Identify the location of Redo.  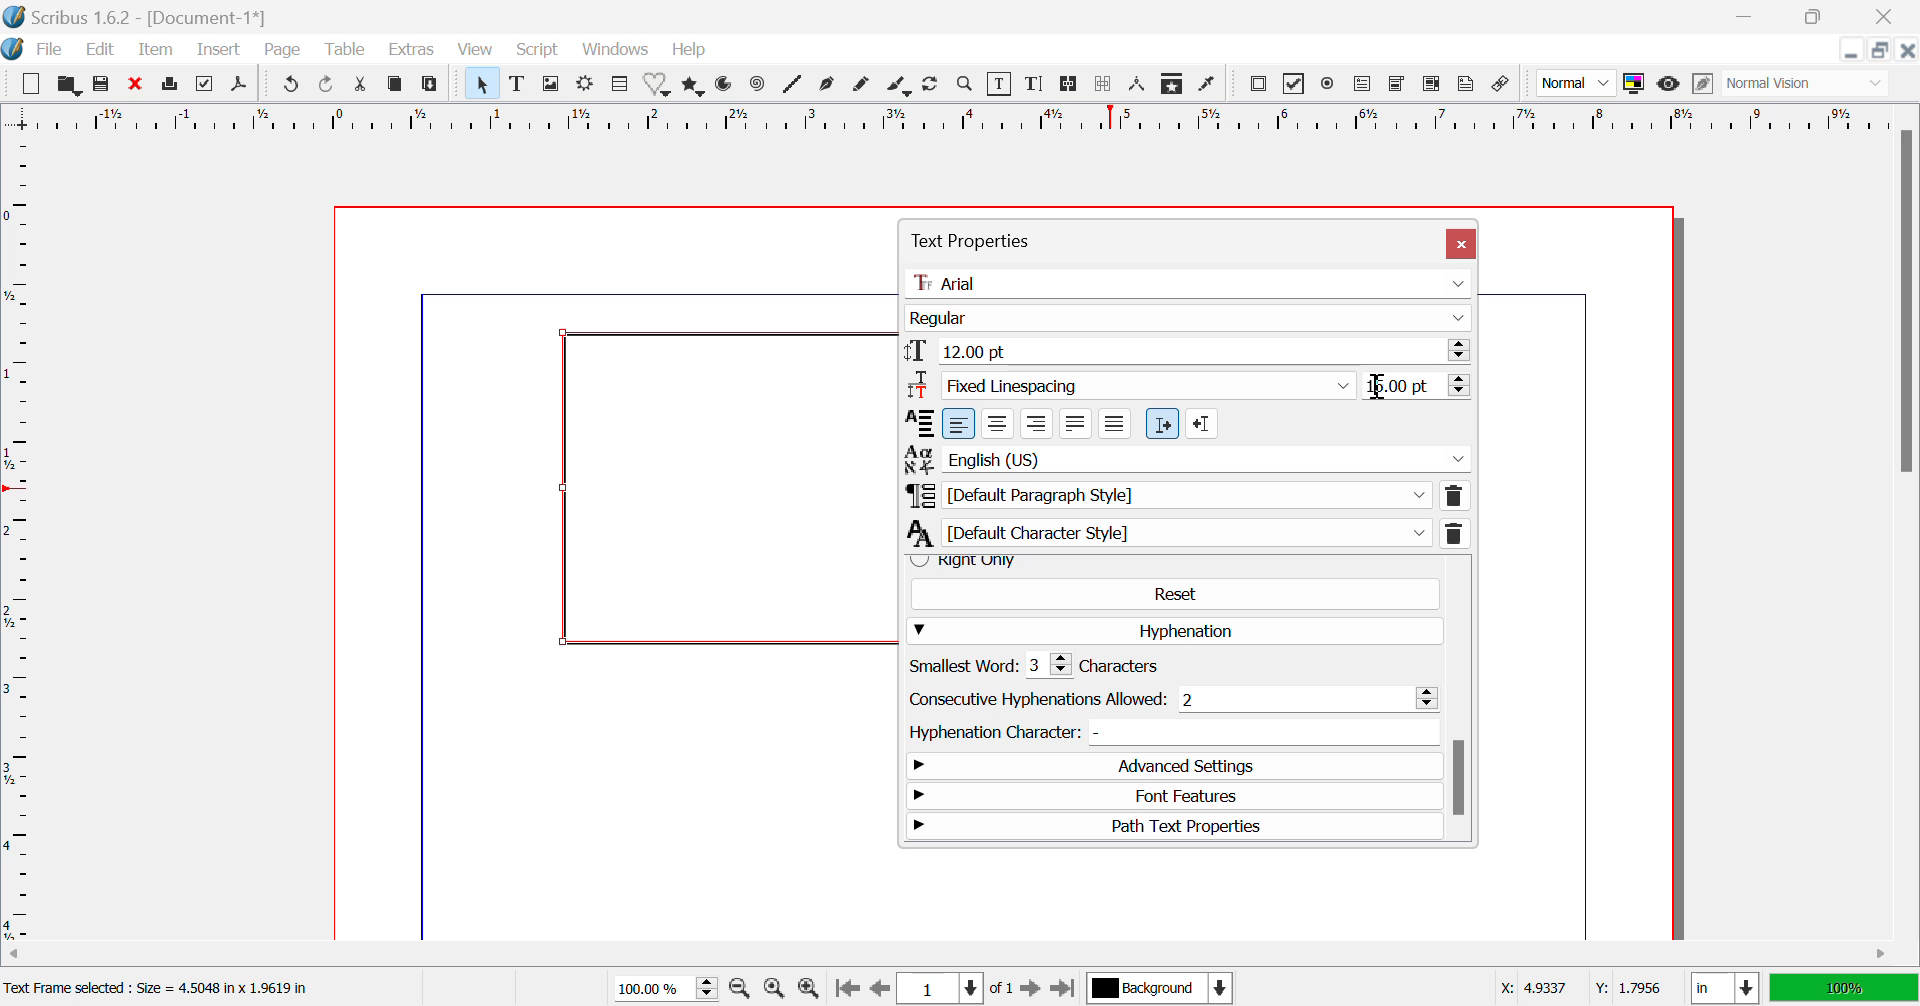
(326, 86).